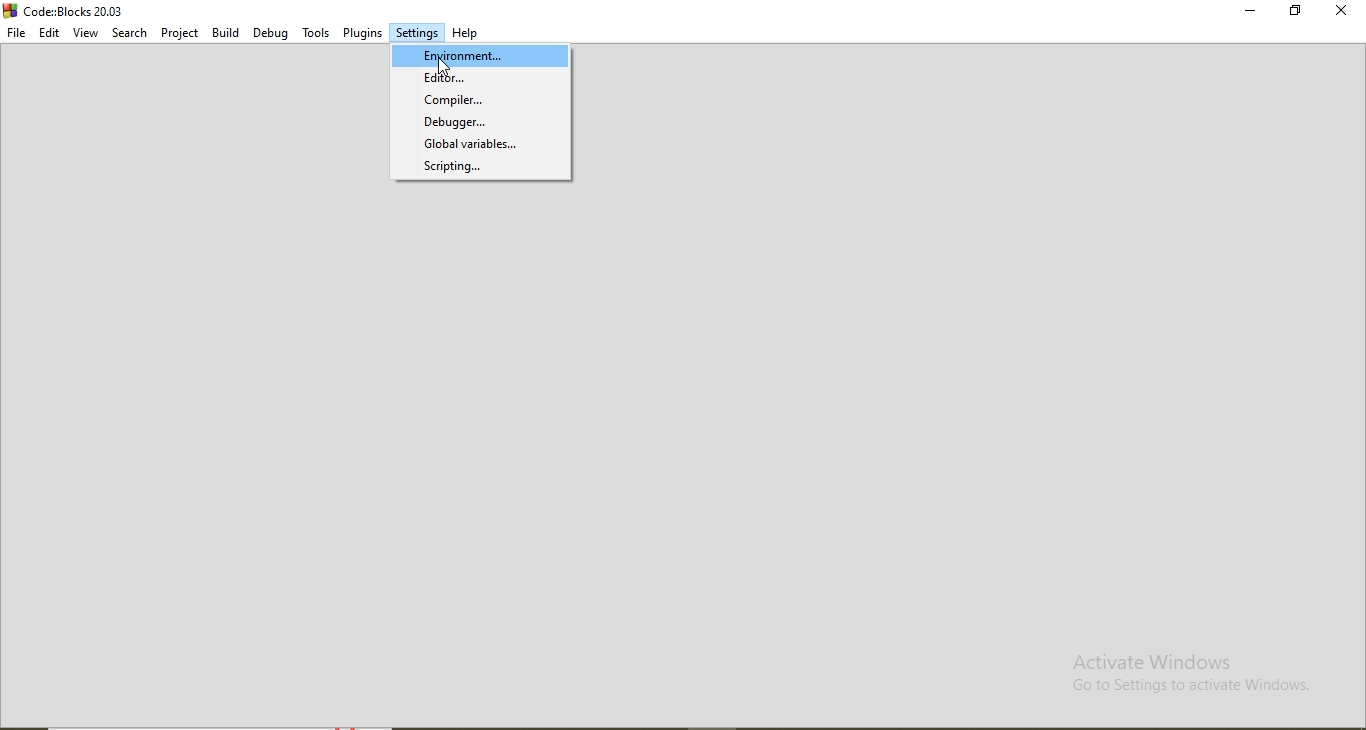 Image resolution: width=1366 pixels, height=730 pixels. What do you see at coordinates (417, 33) in the screenshot?
I see `Settings ` at bounding box center [417, 33].